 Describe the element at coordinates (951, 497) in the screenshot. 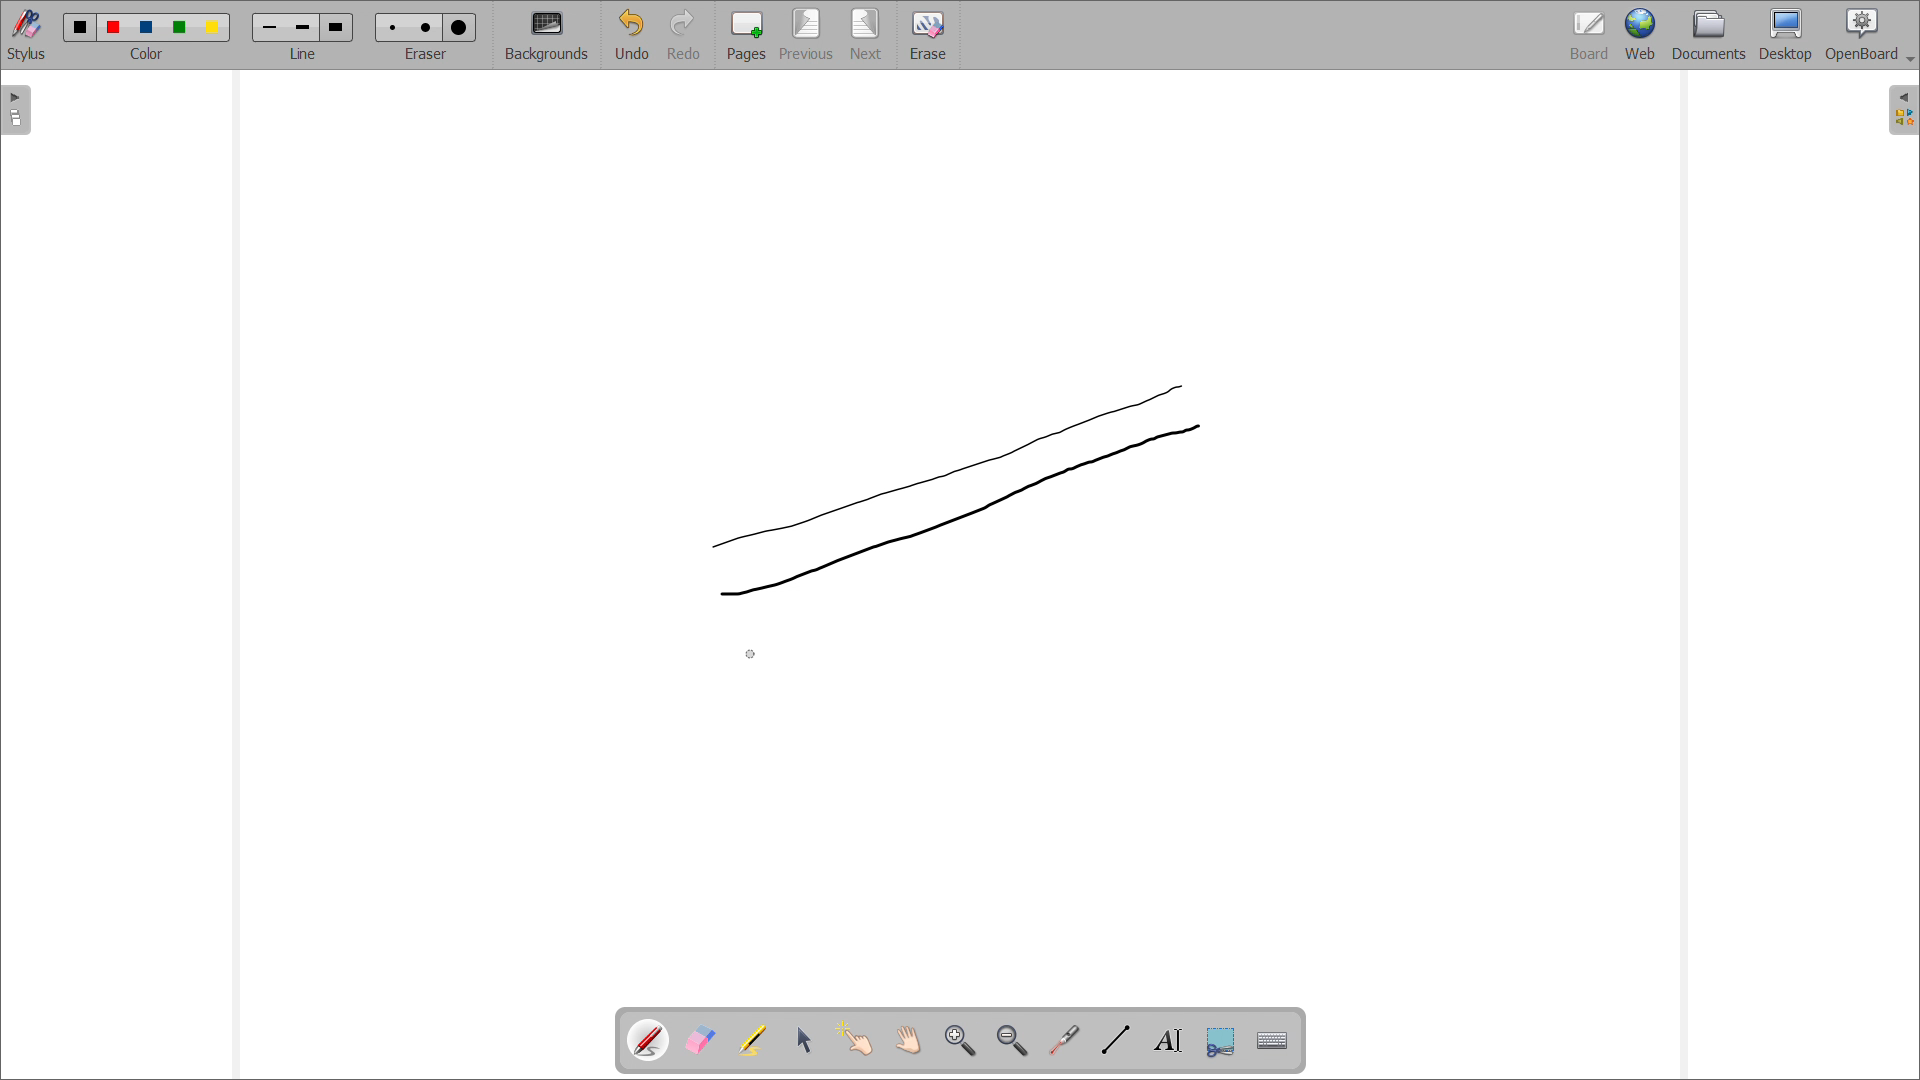

I see `2nd line drawn` at that location.